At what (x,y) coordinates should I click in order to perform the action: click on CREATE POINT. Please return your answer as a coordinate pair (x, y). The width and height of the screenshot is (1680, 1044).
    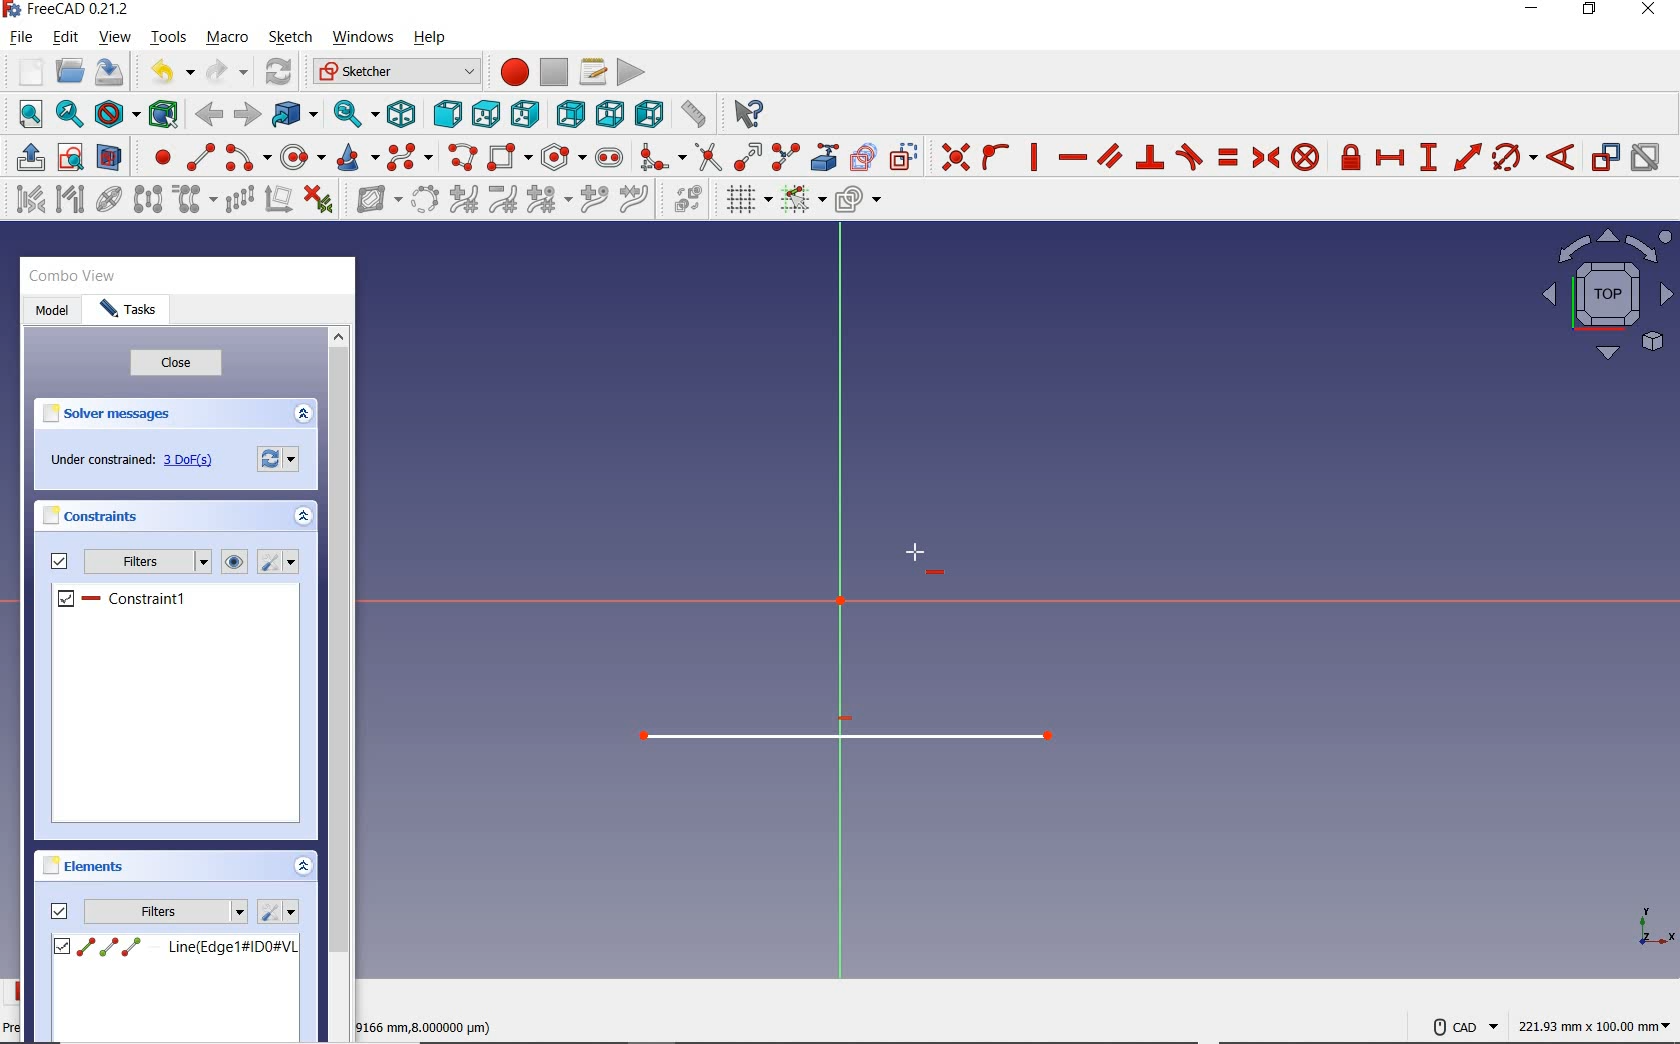
    Looking at the image, I should click on (154, 157).